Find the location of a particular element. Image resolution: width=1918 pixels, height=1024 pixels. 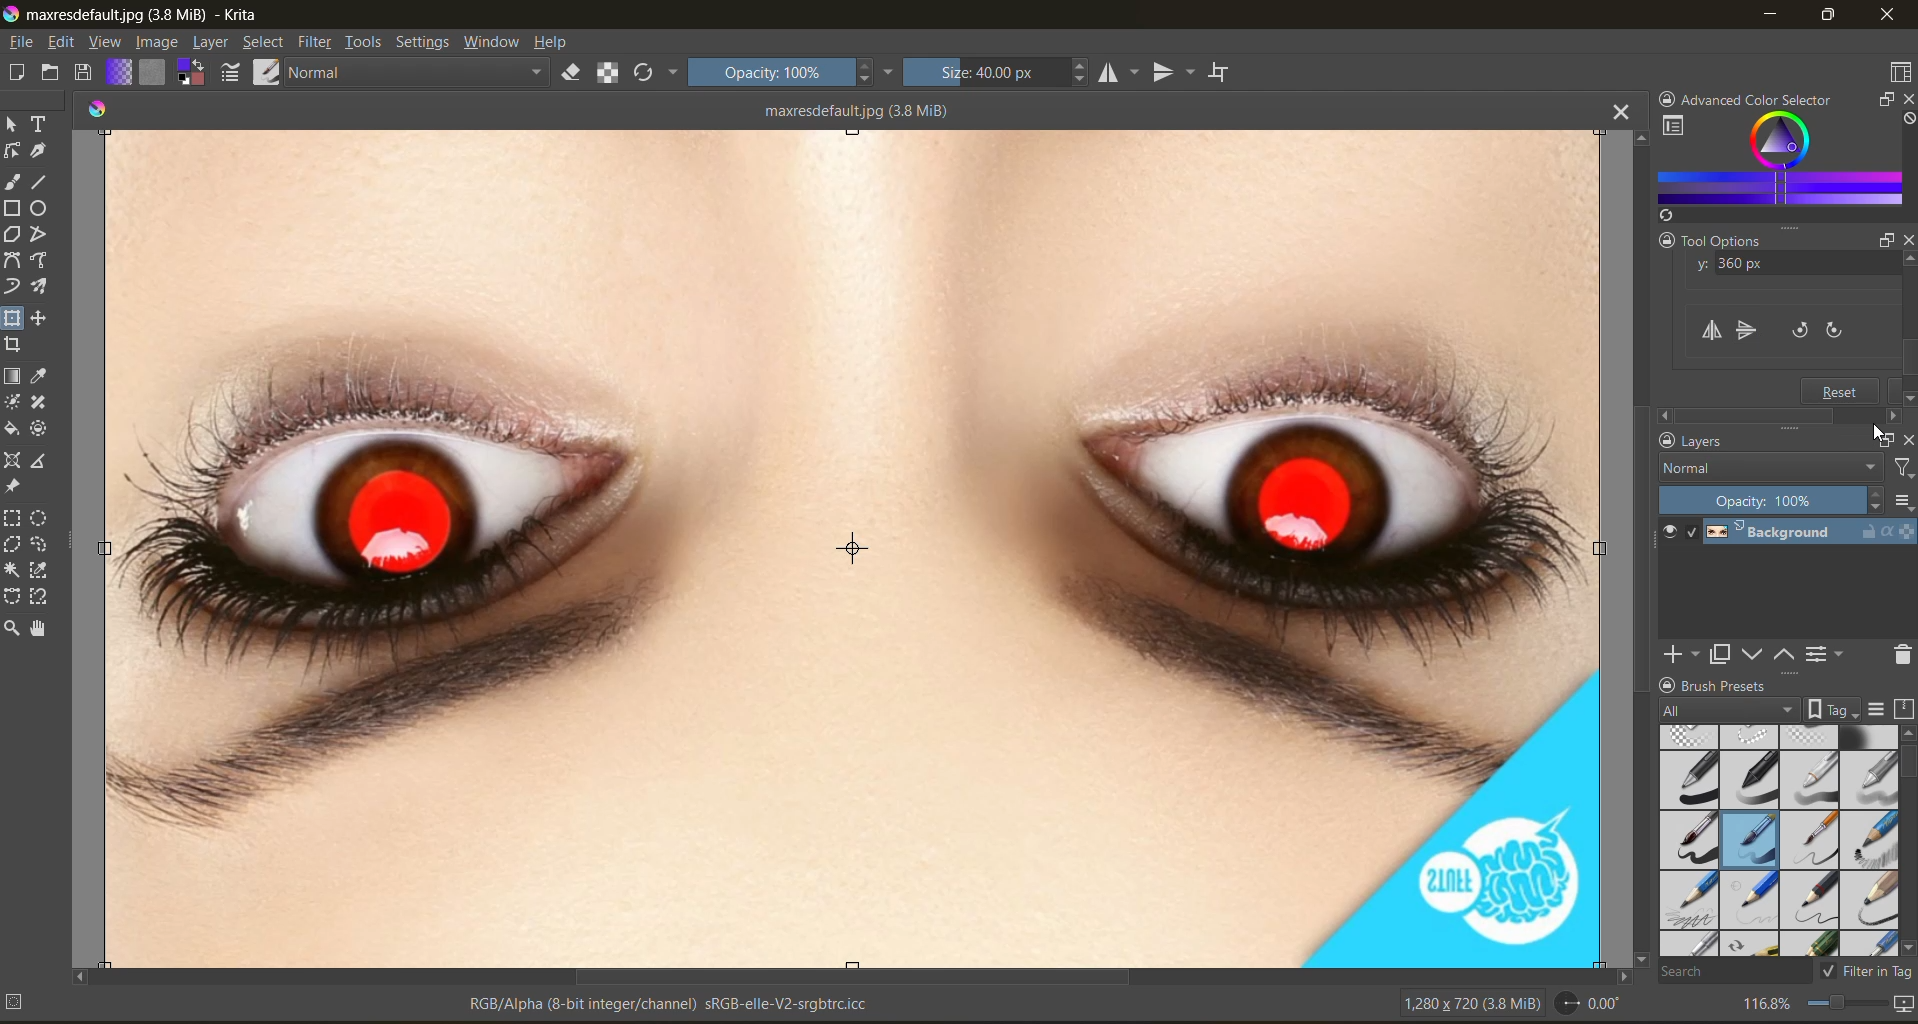

preview is located at coordinates (1669, 533).